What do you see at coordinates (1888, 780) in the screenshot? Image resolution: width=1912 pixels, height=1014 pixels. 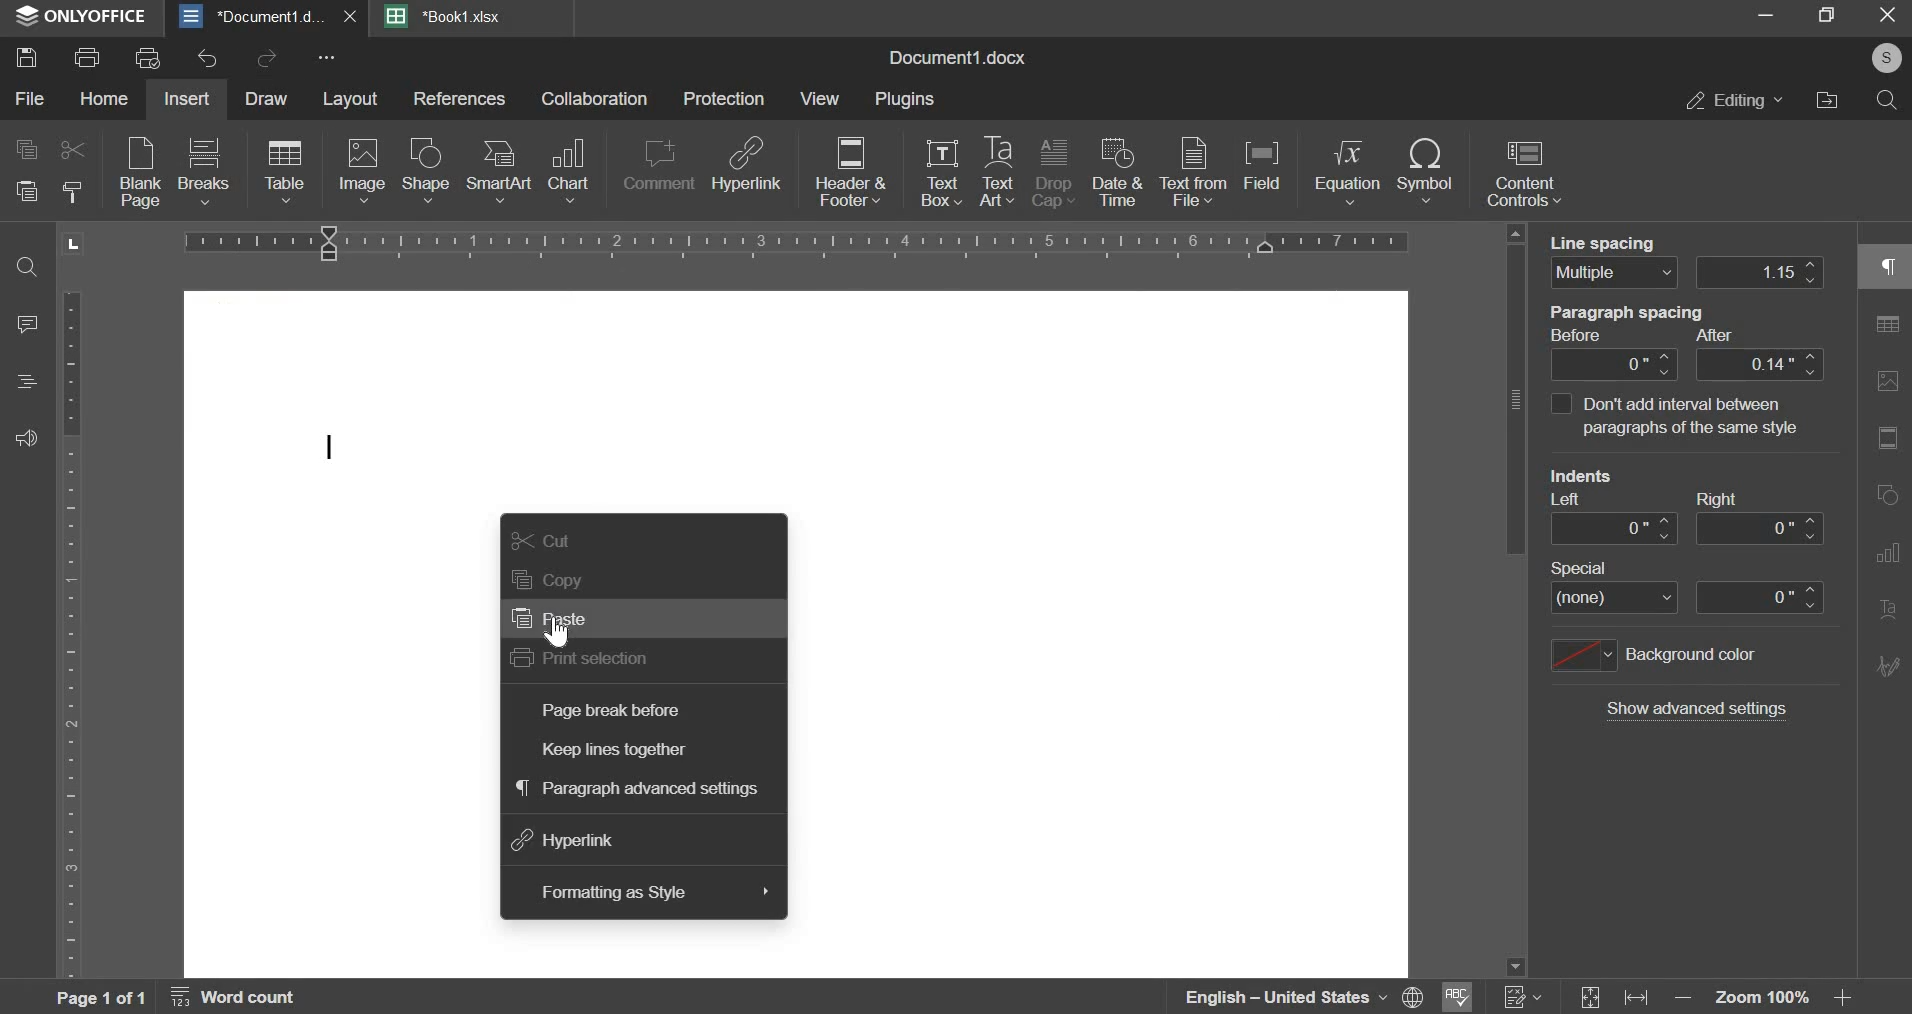 I see `Collaboration/Chat Tool` at bounding box center [1888, 780].